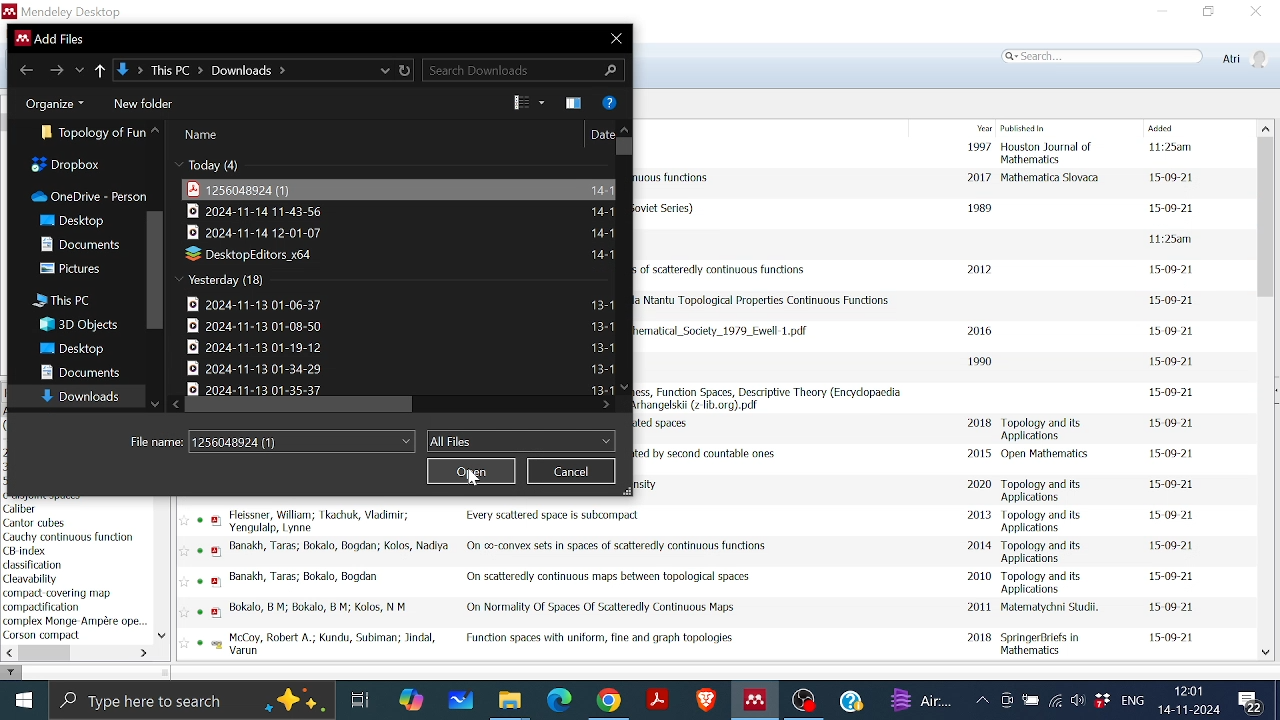  What do you see at coordinates (84, 398) in the screenshot?
I see `Downloads` at bounding box center [84, 398].